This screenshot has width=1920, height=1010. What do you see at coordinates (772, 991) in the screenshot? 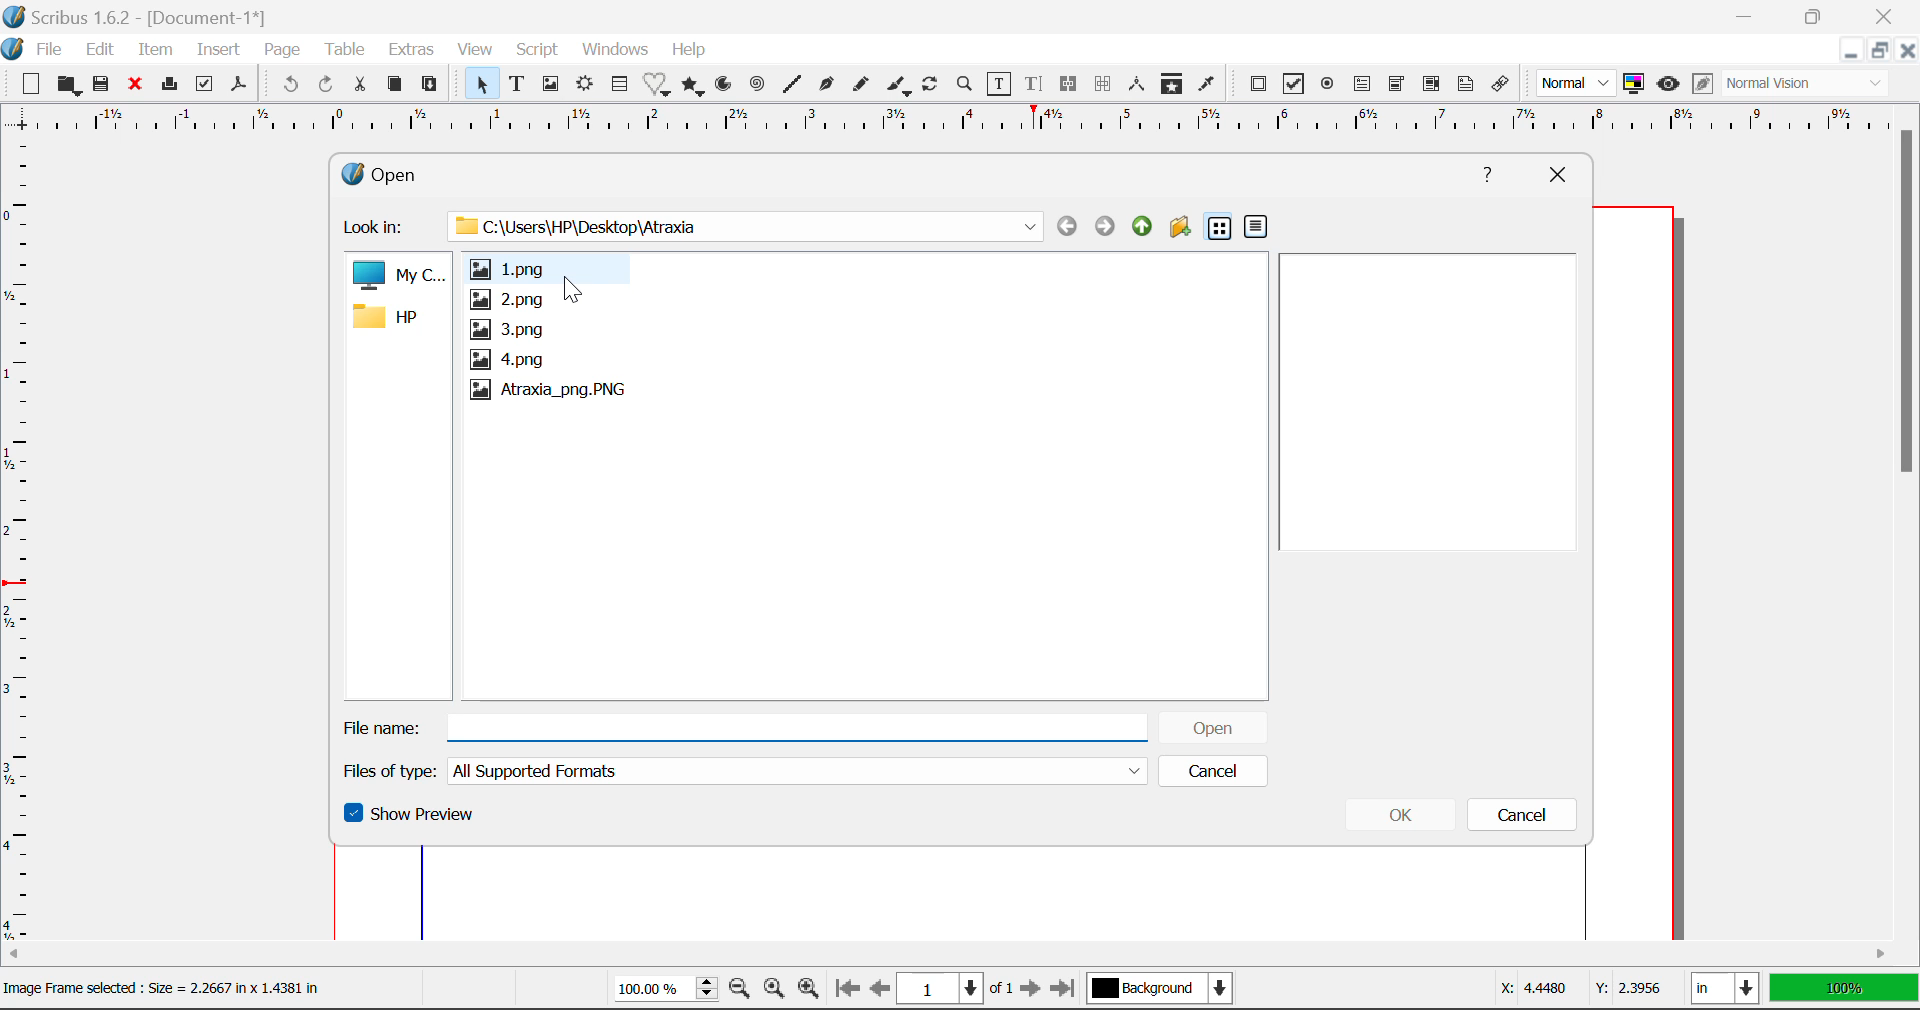
I see `Zoom to 100%` at bounding box center [772, 991].